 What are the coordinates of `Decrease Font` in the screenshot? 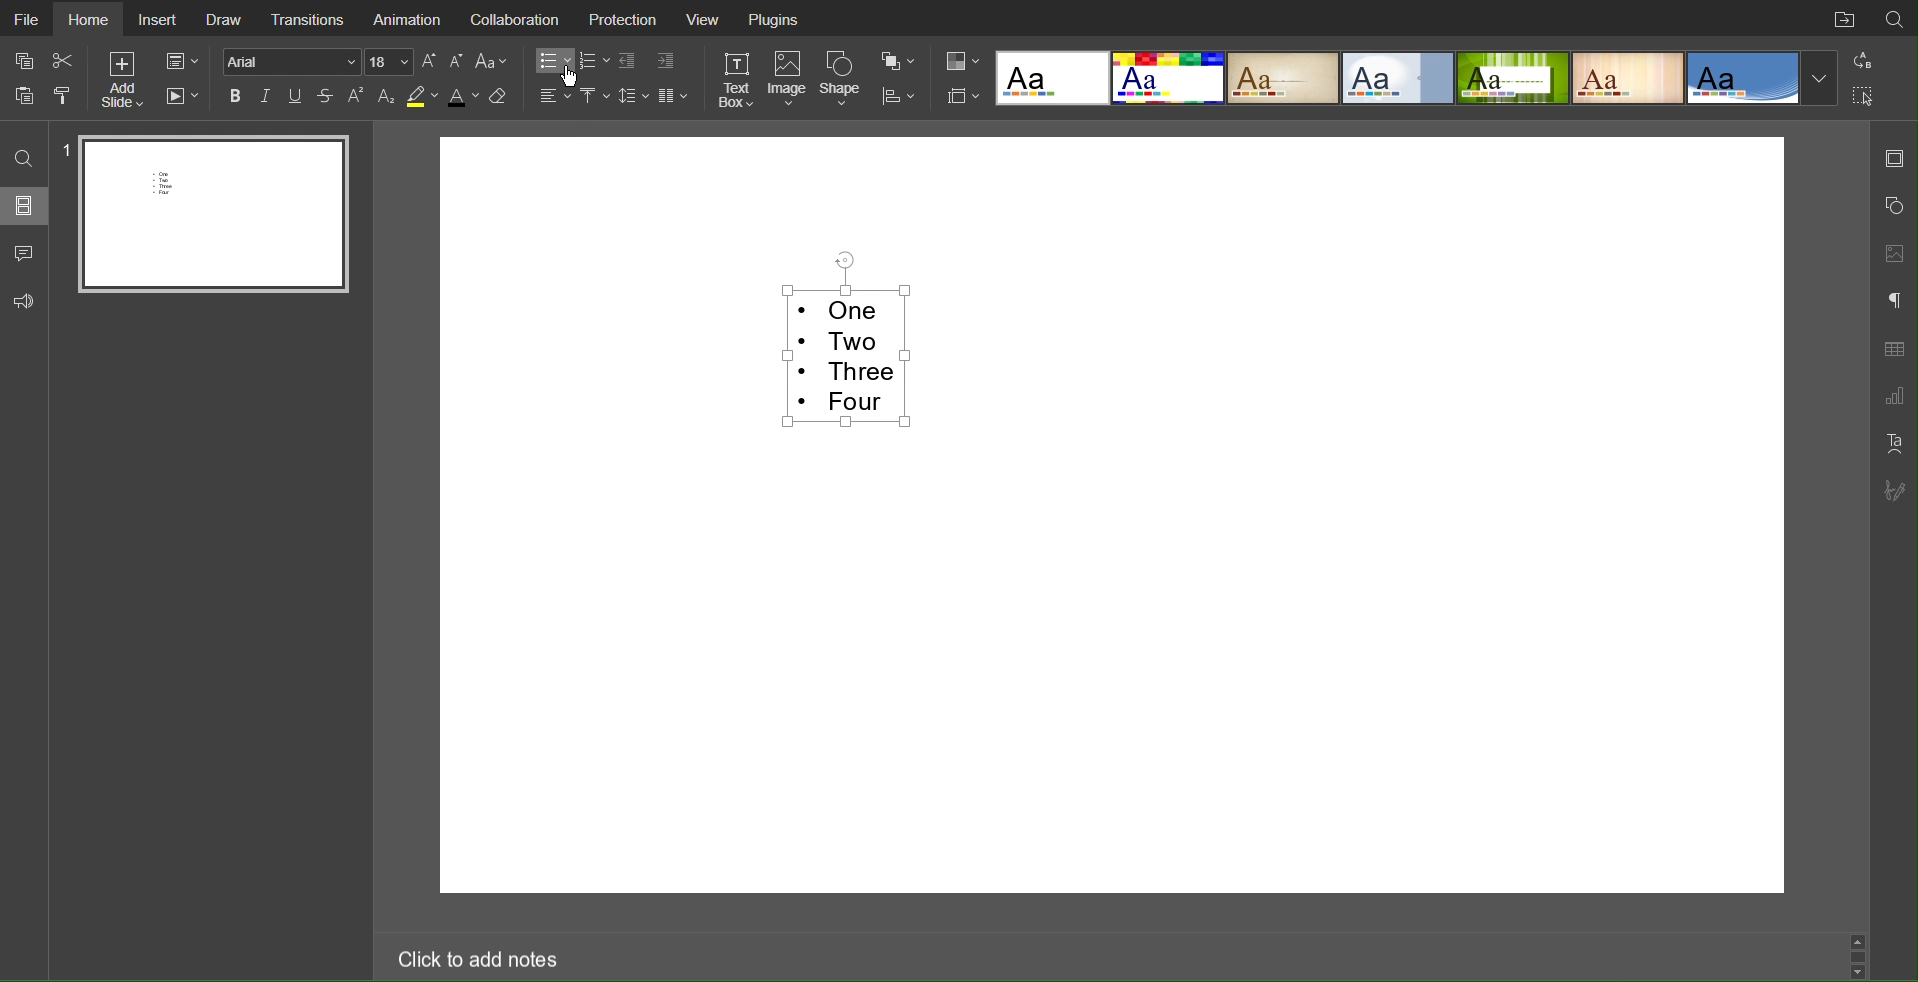 It's located at (454, 62).